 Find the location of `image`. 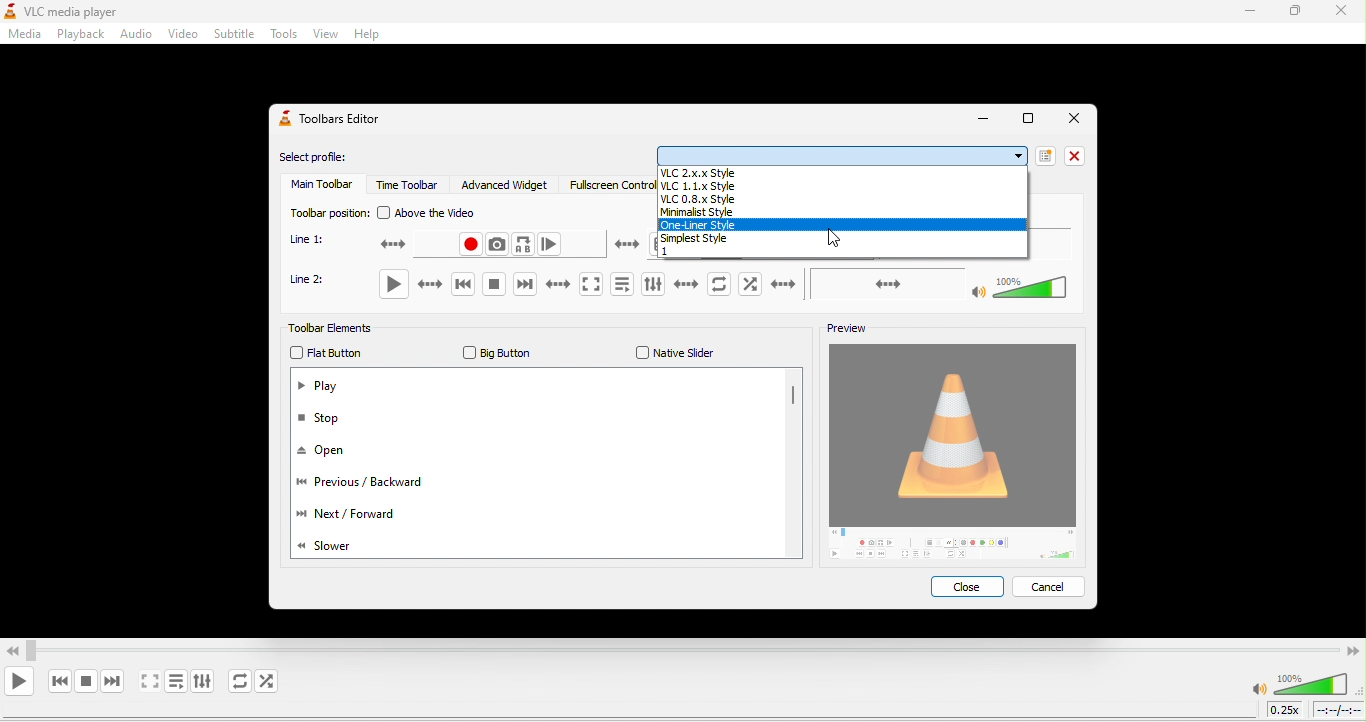

image is located at coordinates (954, 452).